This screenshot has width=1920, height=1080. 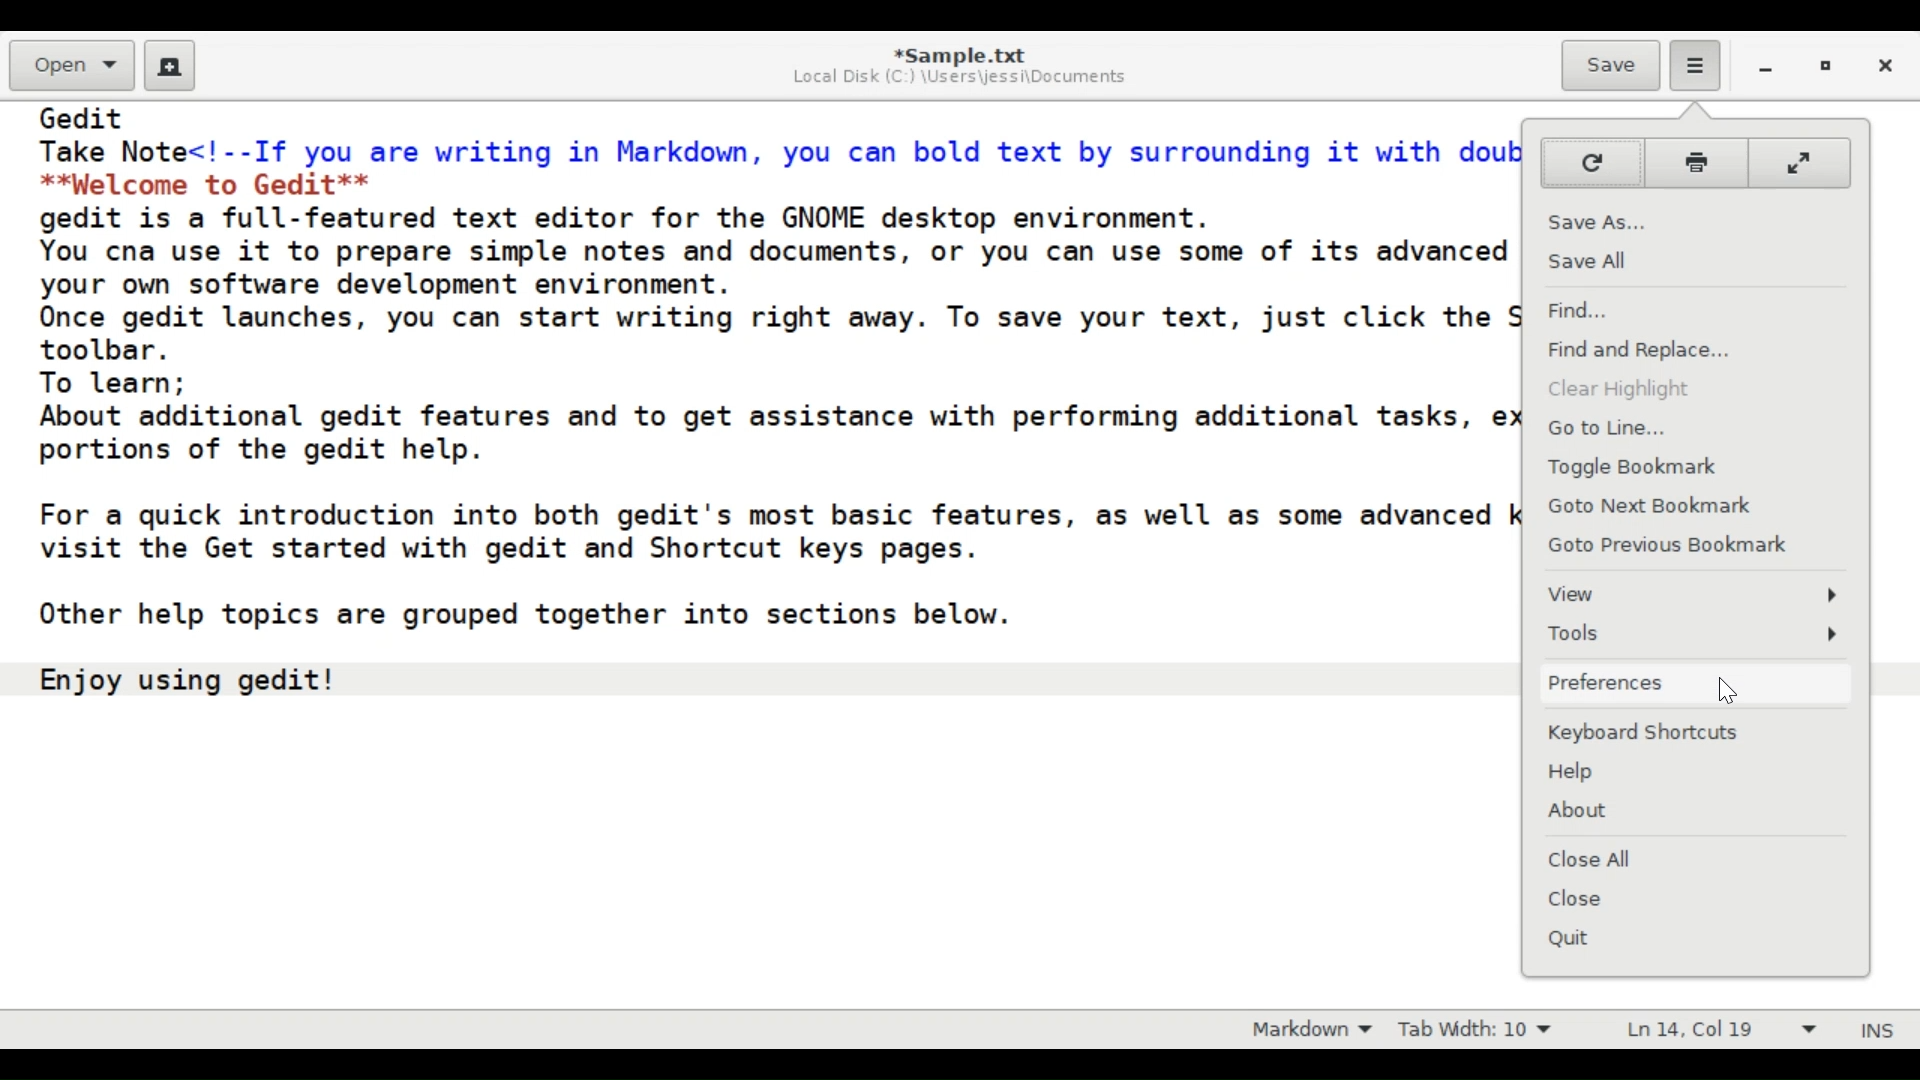 What do you see at coordinates (1762, 69) in the screenshot?
I see `minimize` at bounding box center [1762, 69].